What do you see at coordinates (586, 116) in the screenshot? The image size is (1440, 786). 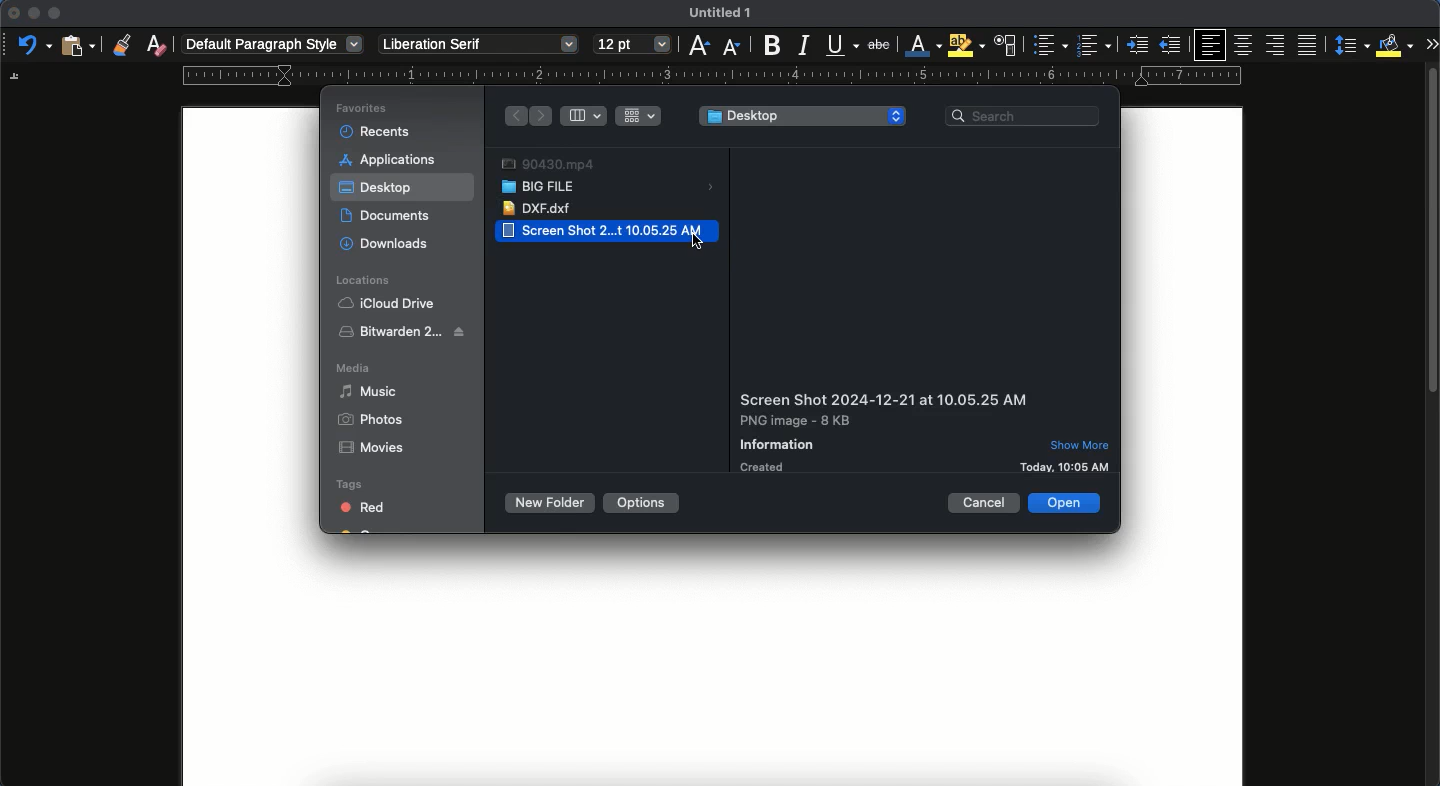 I see `column` at bounding box center [586, 116].